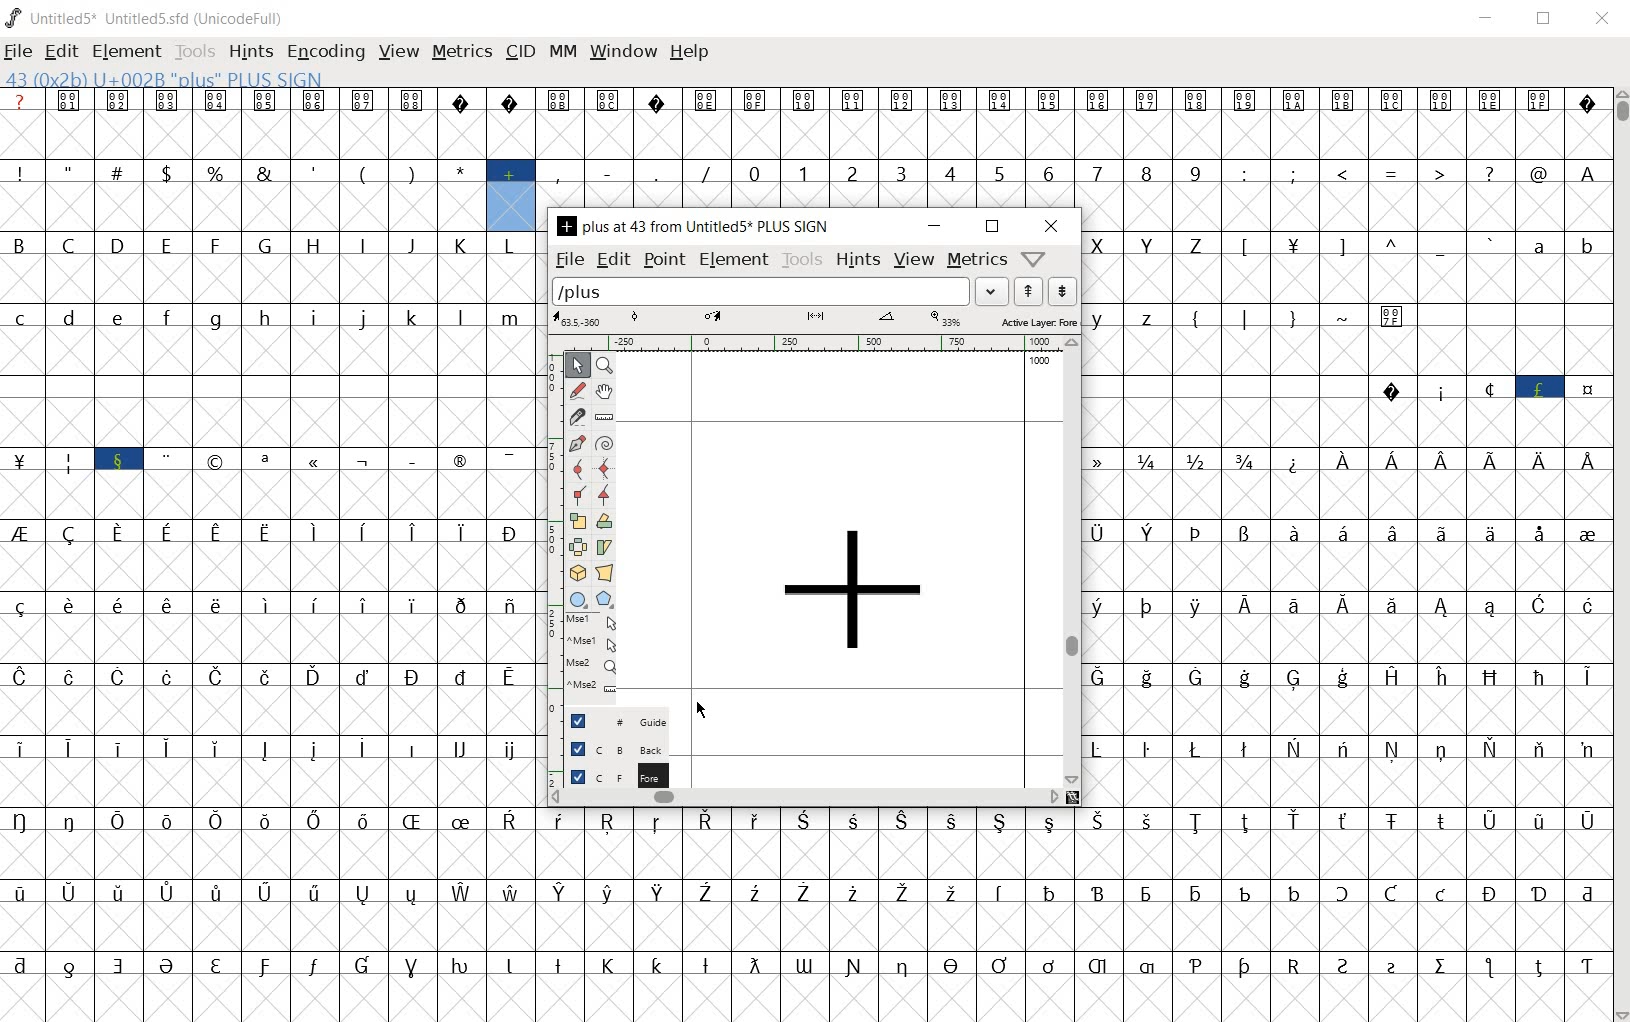 The width and height of the screenshot is (1630, 1022). Describe the element at coordinates (914, 261) in the screenshot. I see `view` at that location.